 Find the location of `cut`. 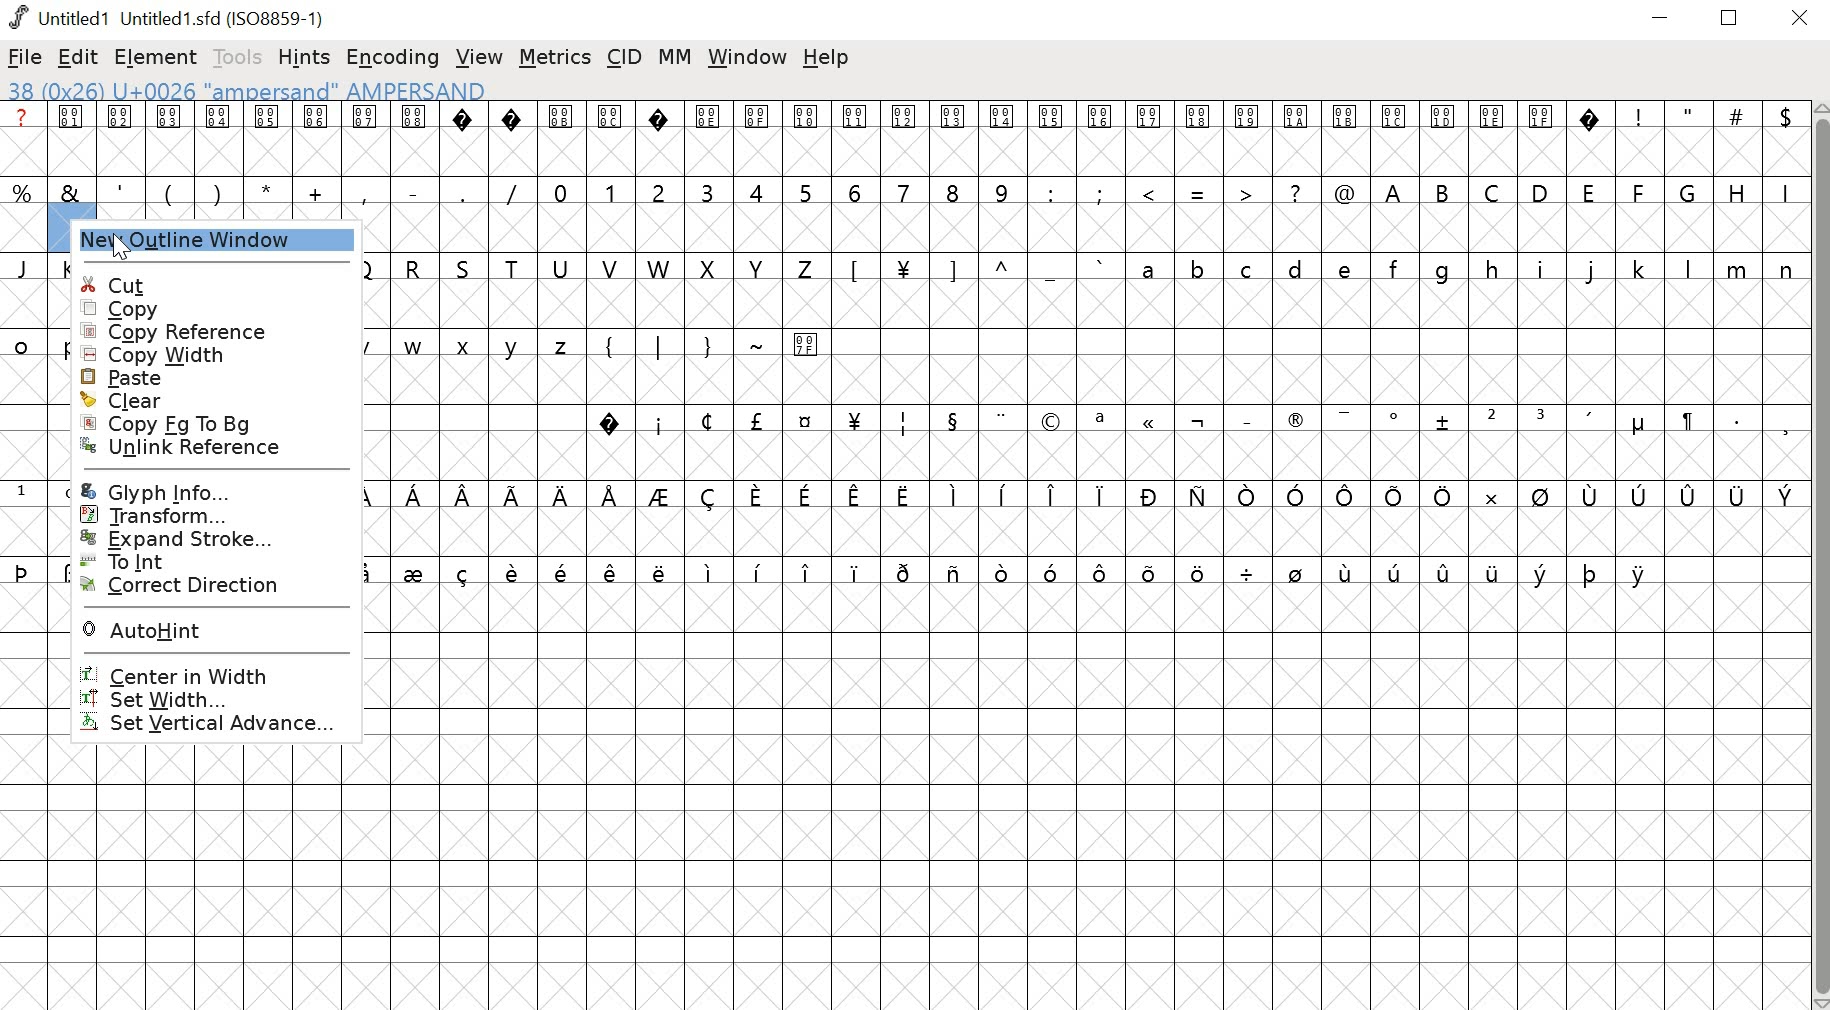

cut is located at coordinates (204, 282).